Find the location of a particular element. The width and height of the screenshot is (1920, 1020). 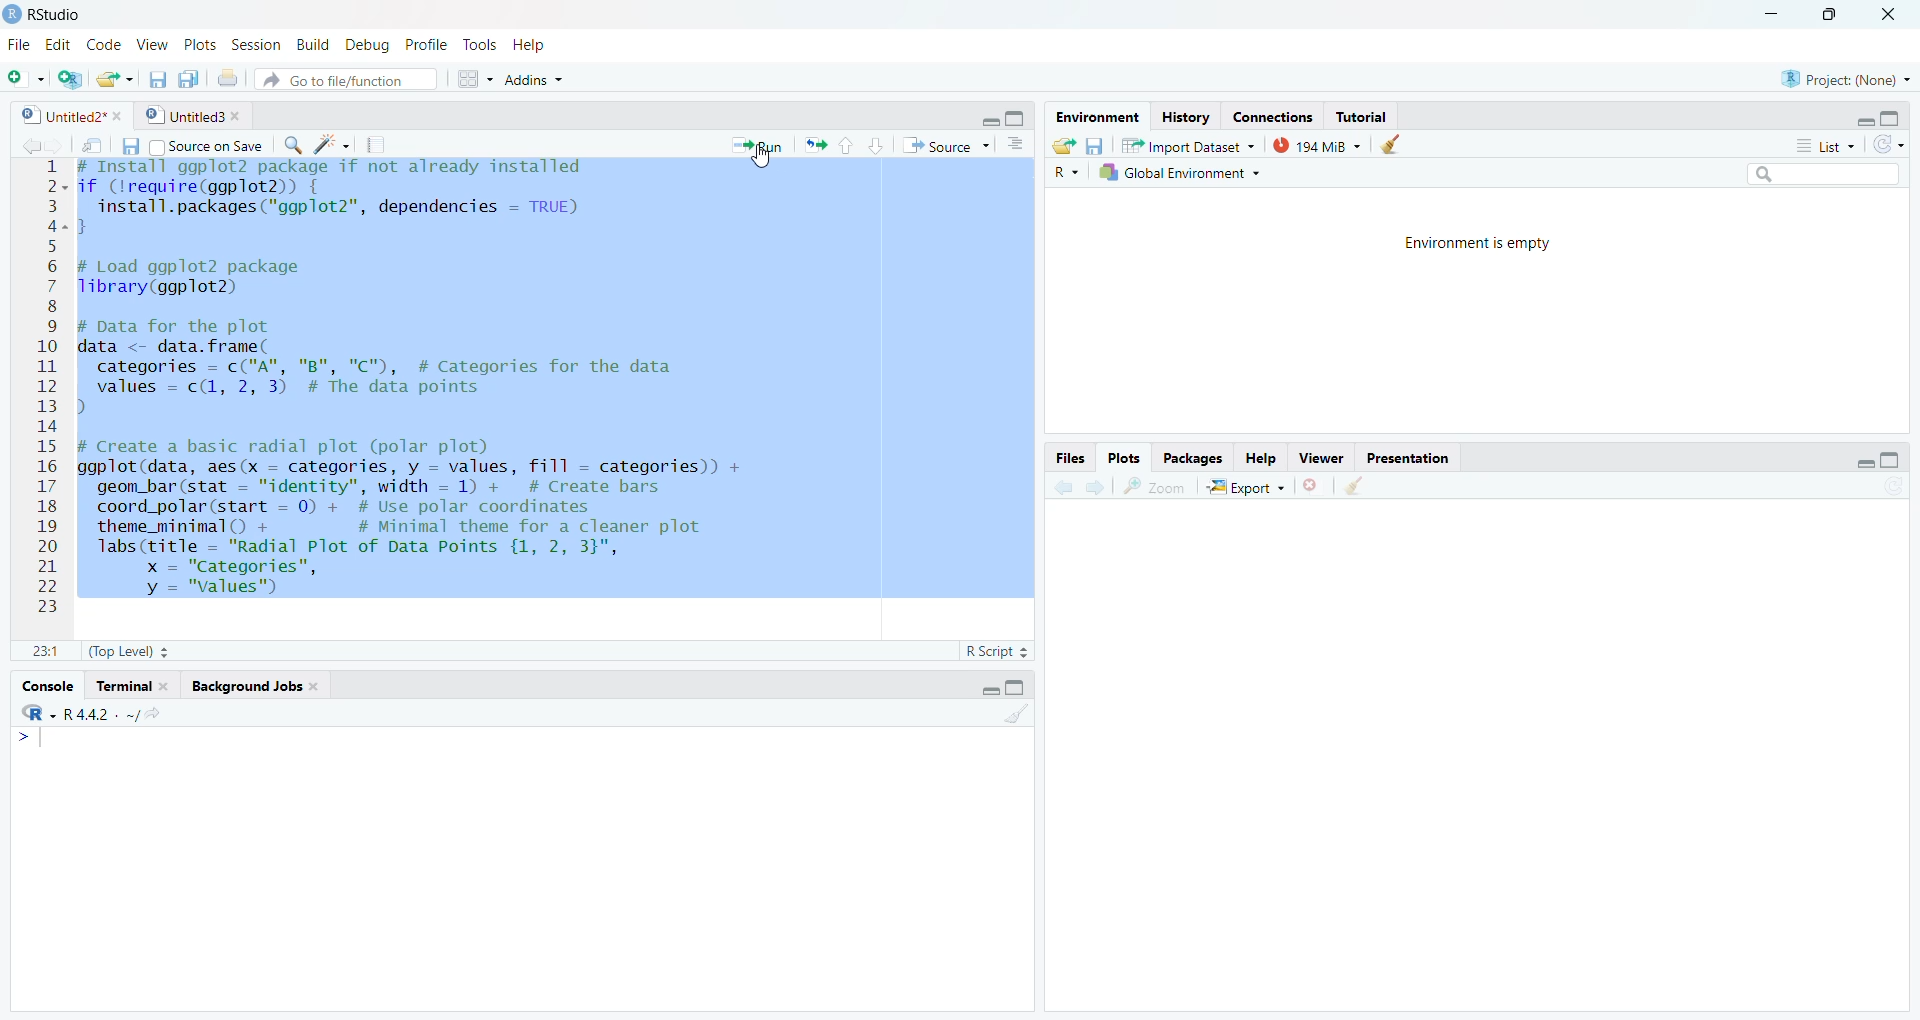

Import Dataset  is located at coordinates (1193, 144).